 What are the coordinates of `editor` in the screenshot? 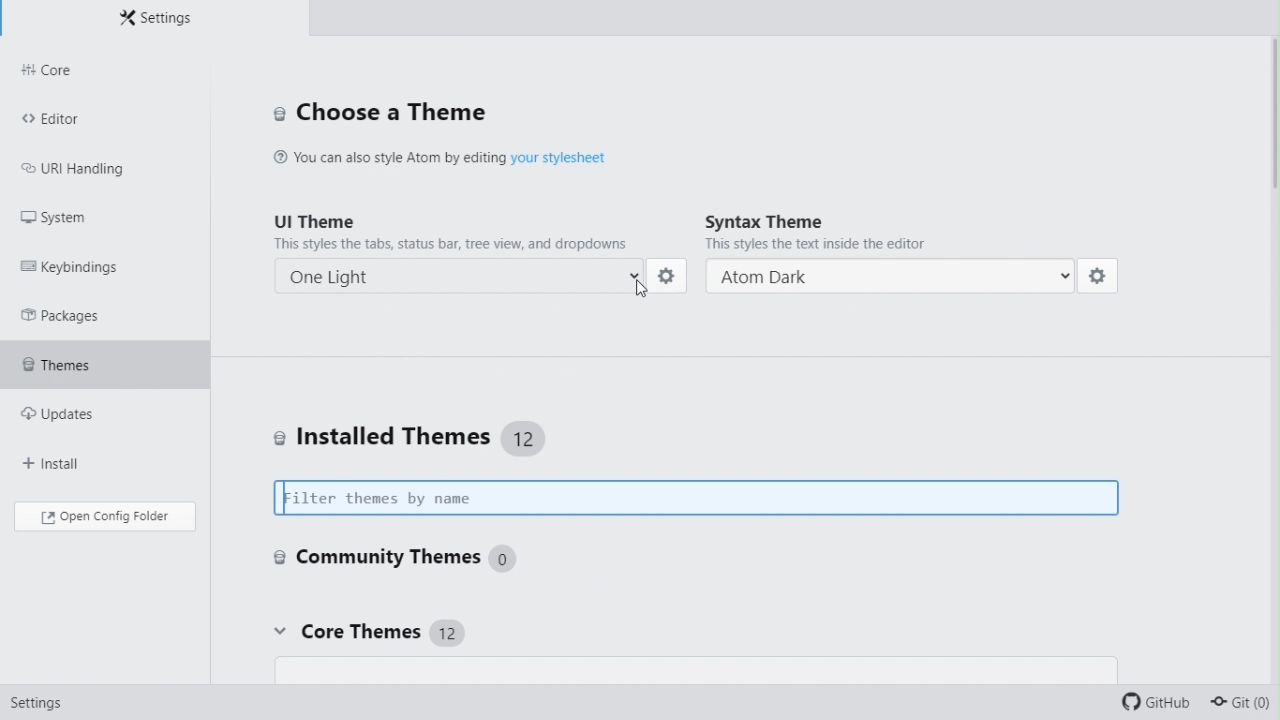 It's located at (75, 122).